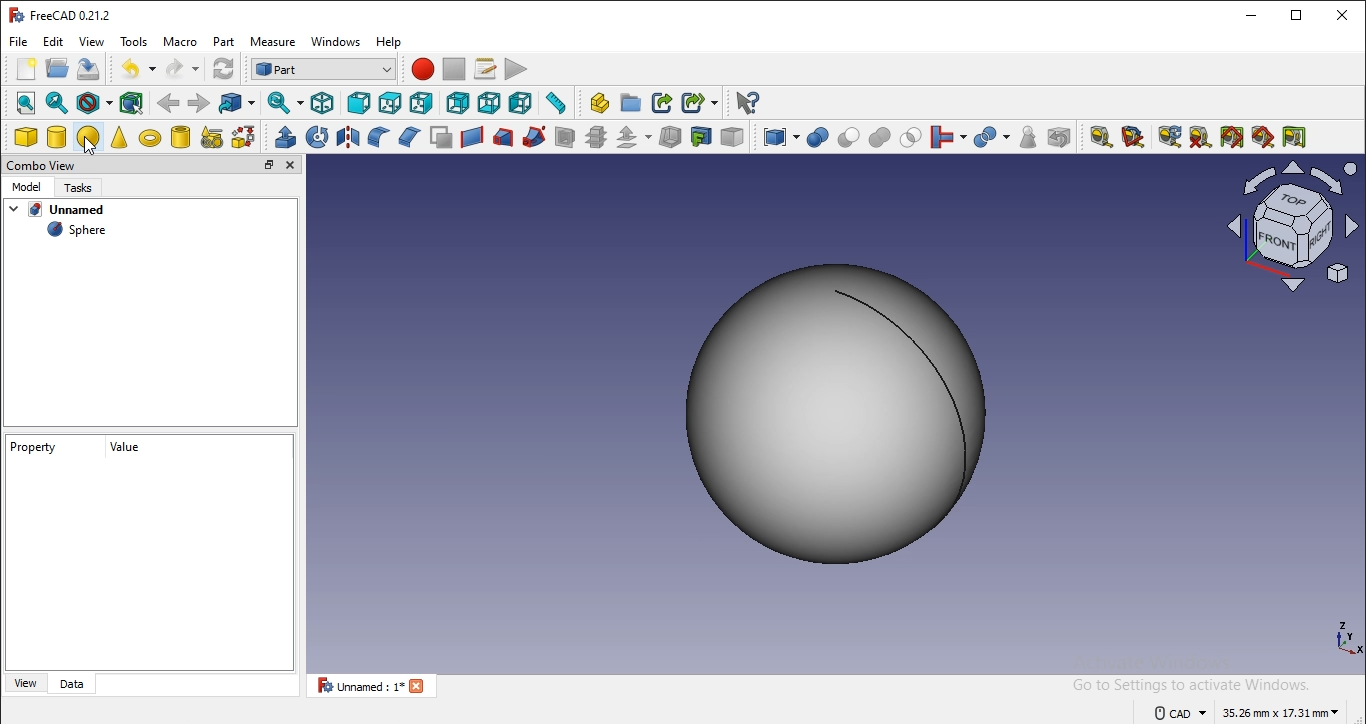  I want to click on create a ruled surface, so click(474, 137).